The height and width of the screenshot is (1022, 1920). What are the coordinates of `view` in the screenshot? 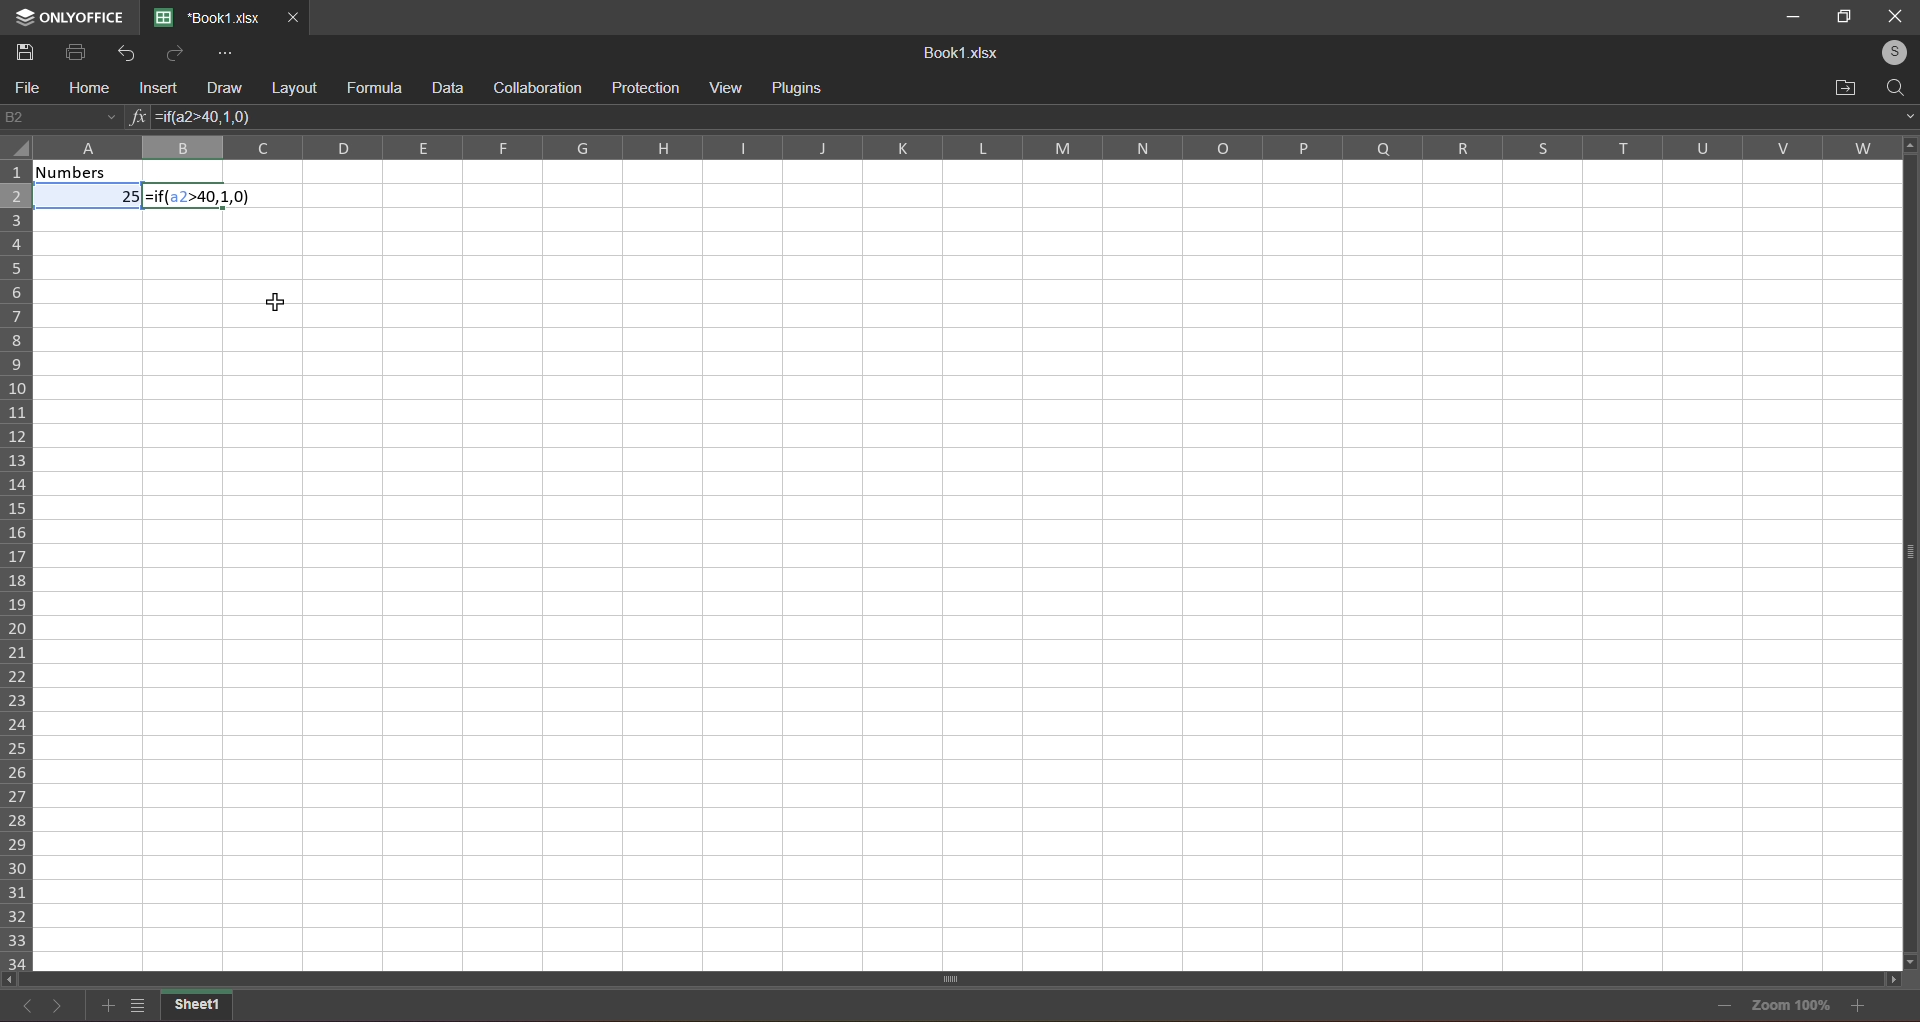 It's located at (729, 87).